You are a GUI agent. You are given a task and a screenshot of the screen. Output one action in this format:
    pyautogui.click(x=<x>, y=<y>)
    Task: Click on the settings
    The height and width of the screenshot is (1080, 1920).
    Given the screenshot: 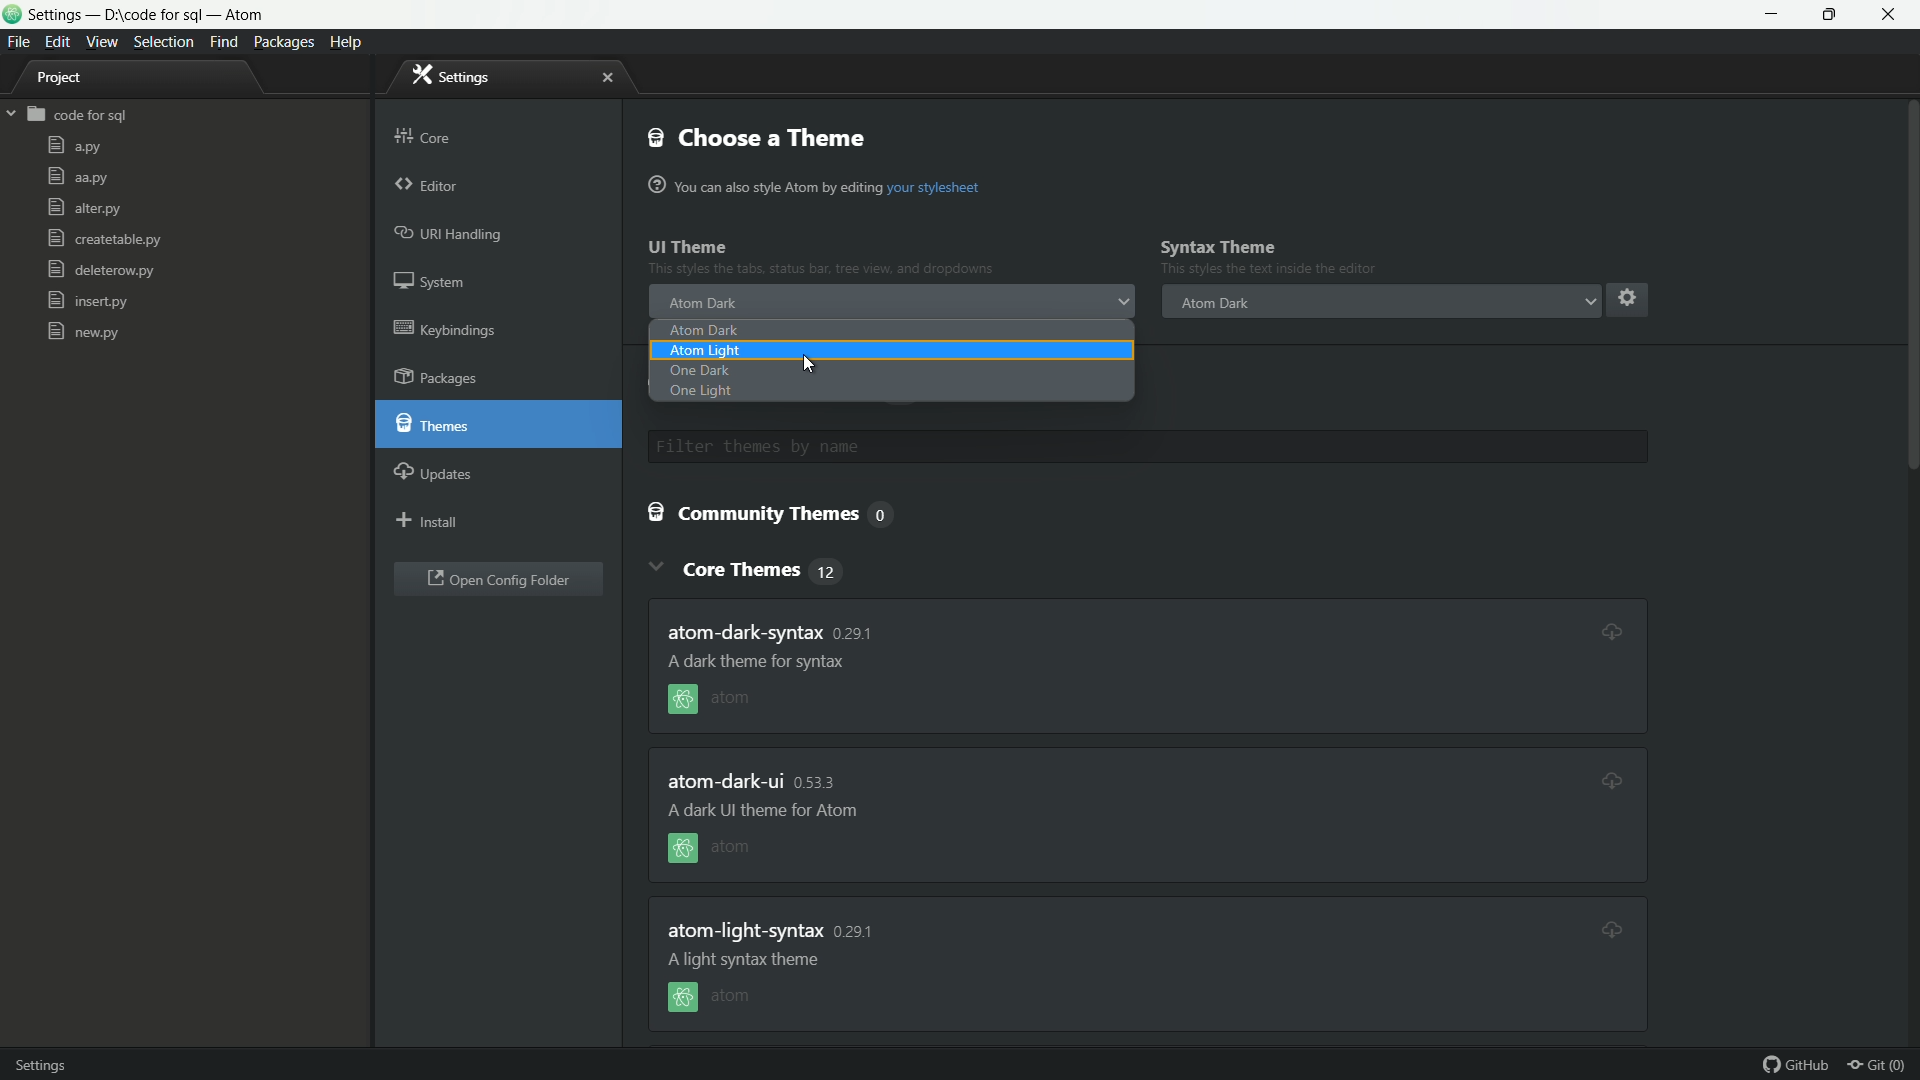 What is the action you would take?
    pyautogui.click(x=58, y=1062)
    